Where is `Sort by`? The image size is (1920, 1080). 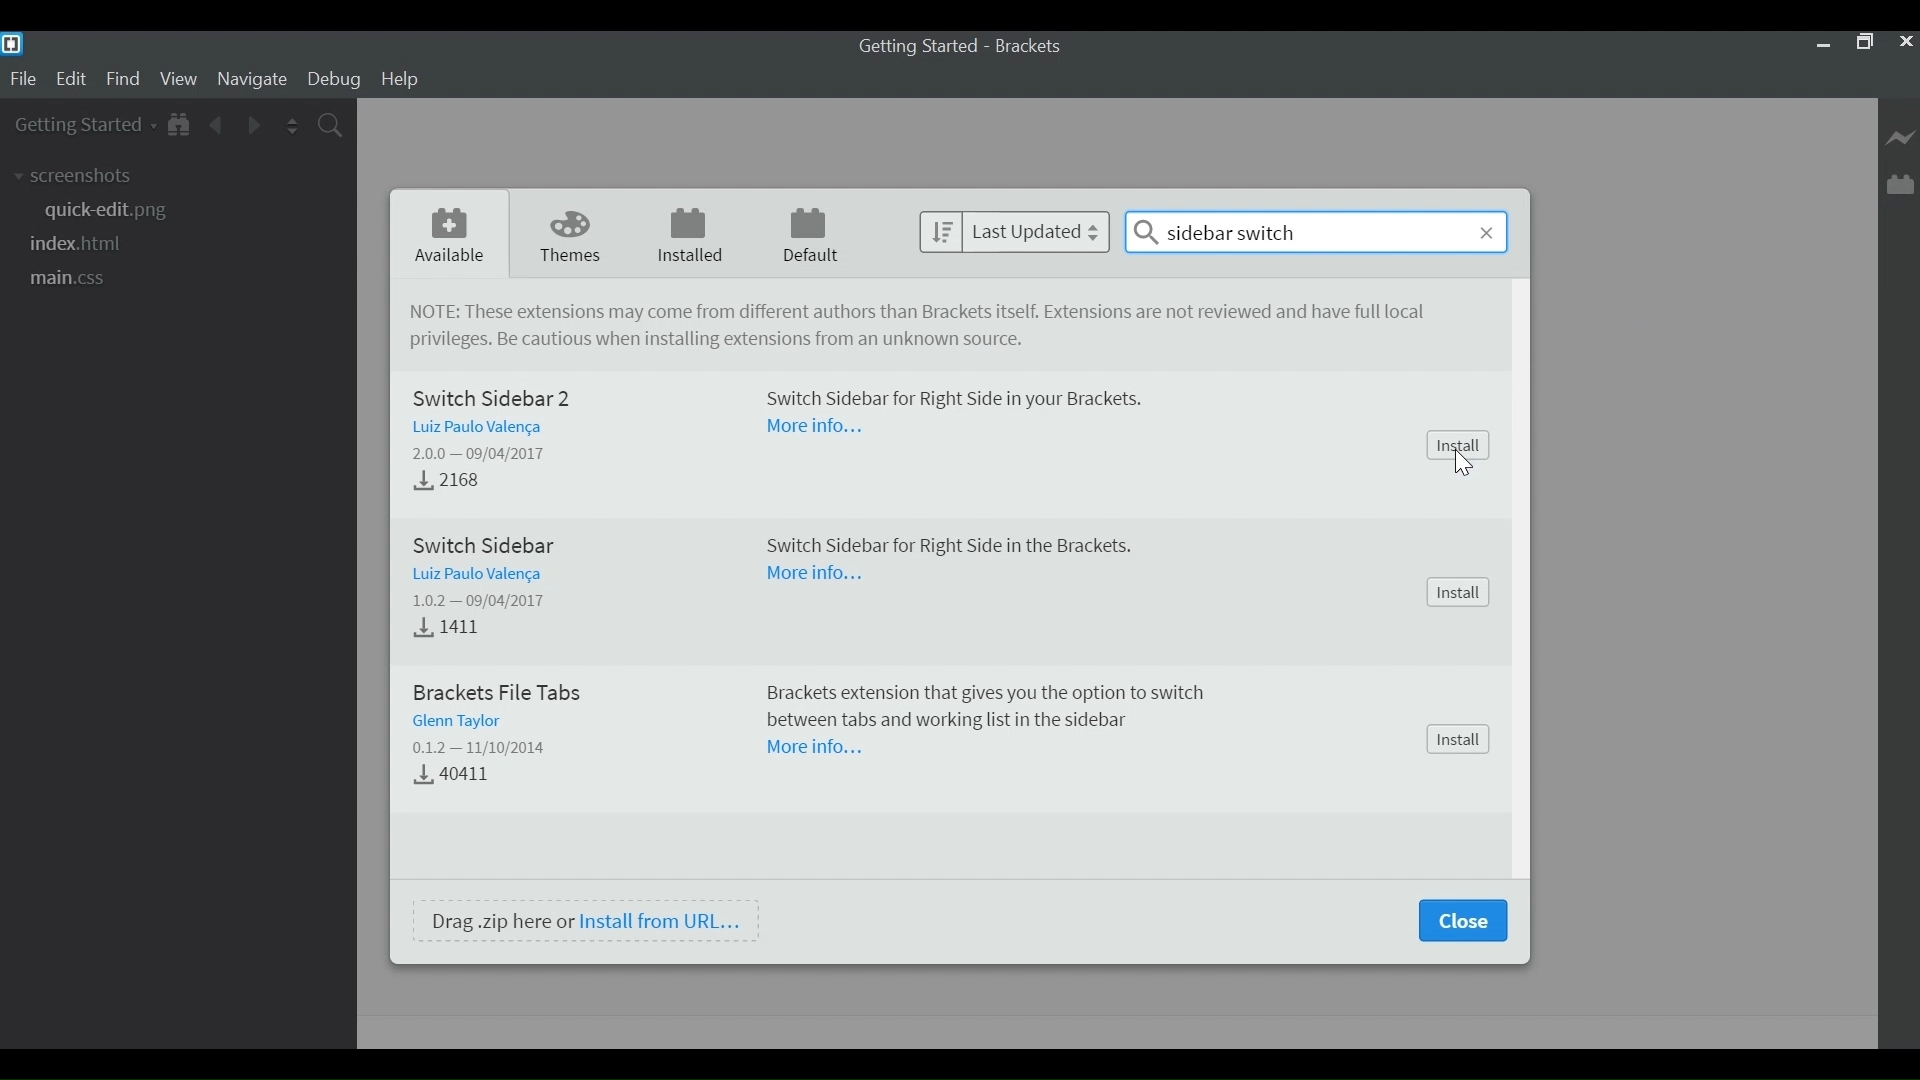 Sort by is located at coordinates (1015, 230).